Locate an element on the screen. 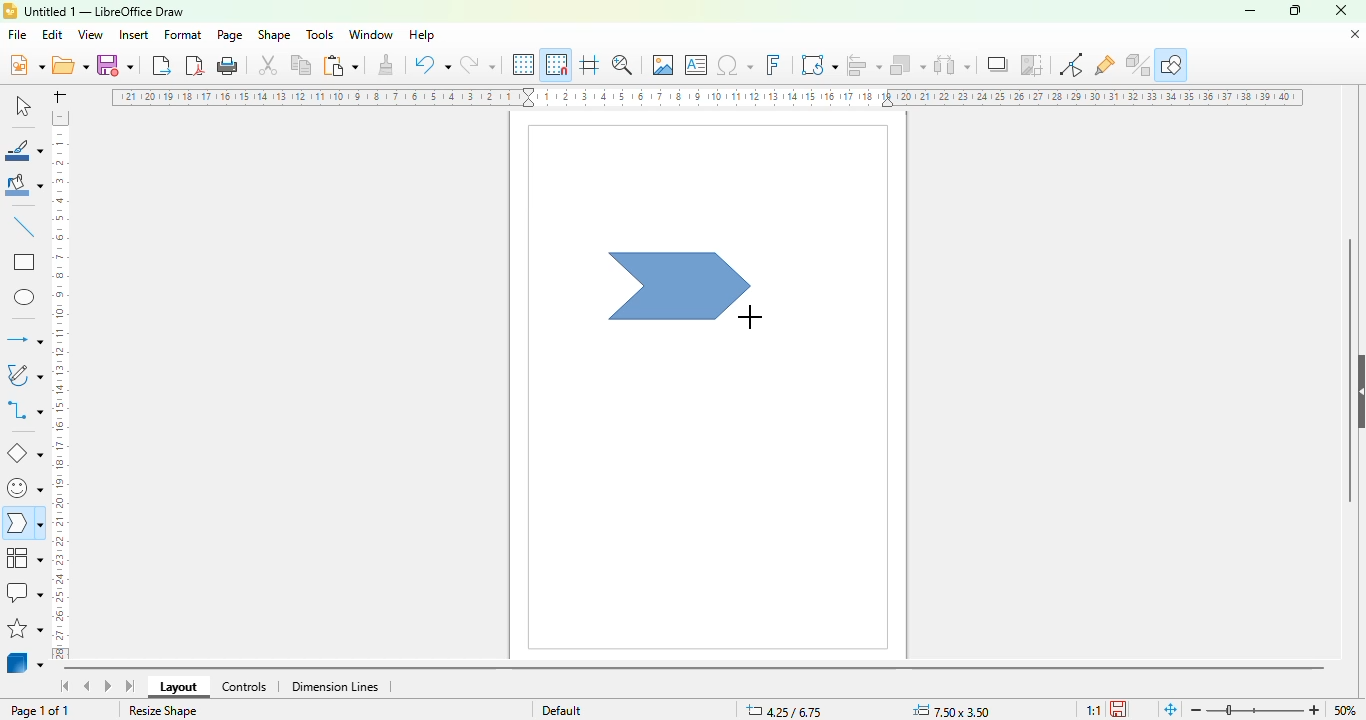 The height and width of the screenshot is (720, 1366). select at least three objects to distribute is located at coordinates (952, 64).